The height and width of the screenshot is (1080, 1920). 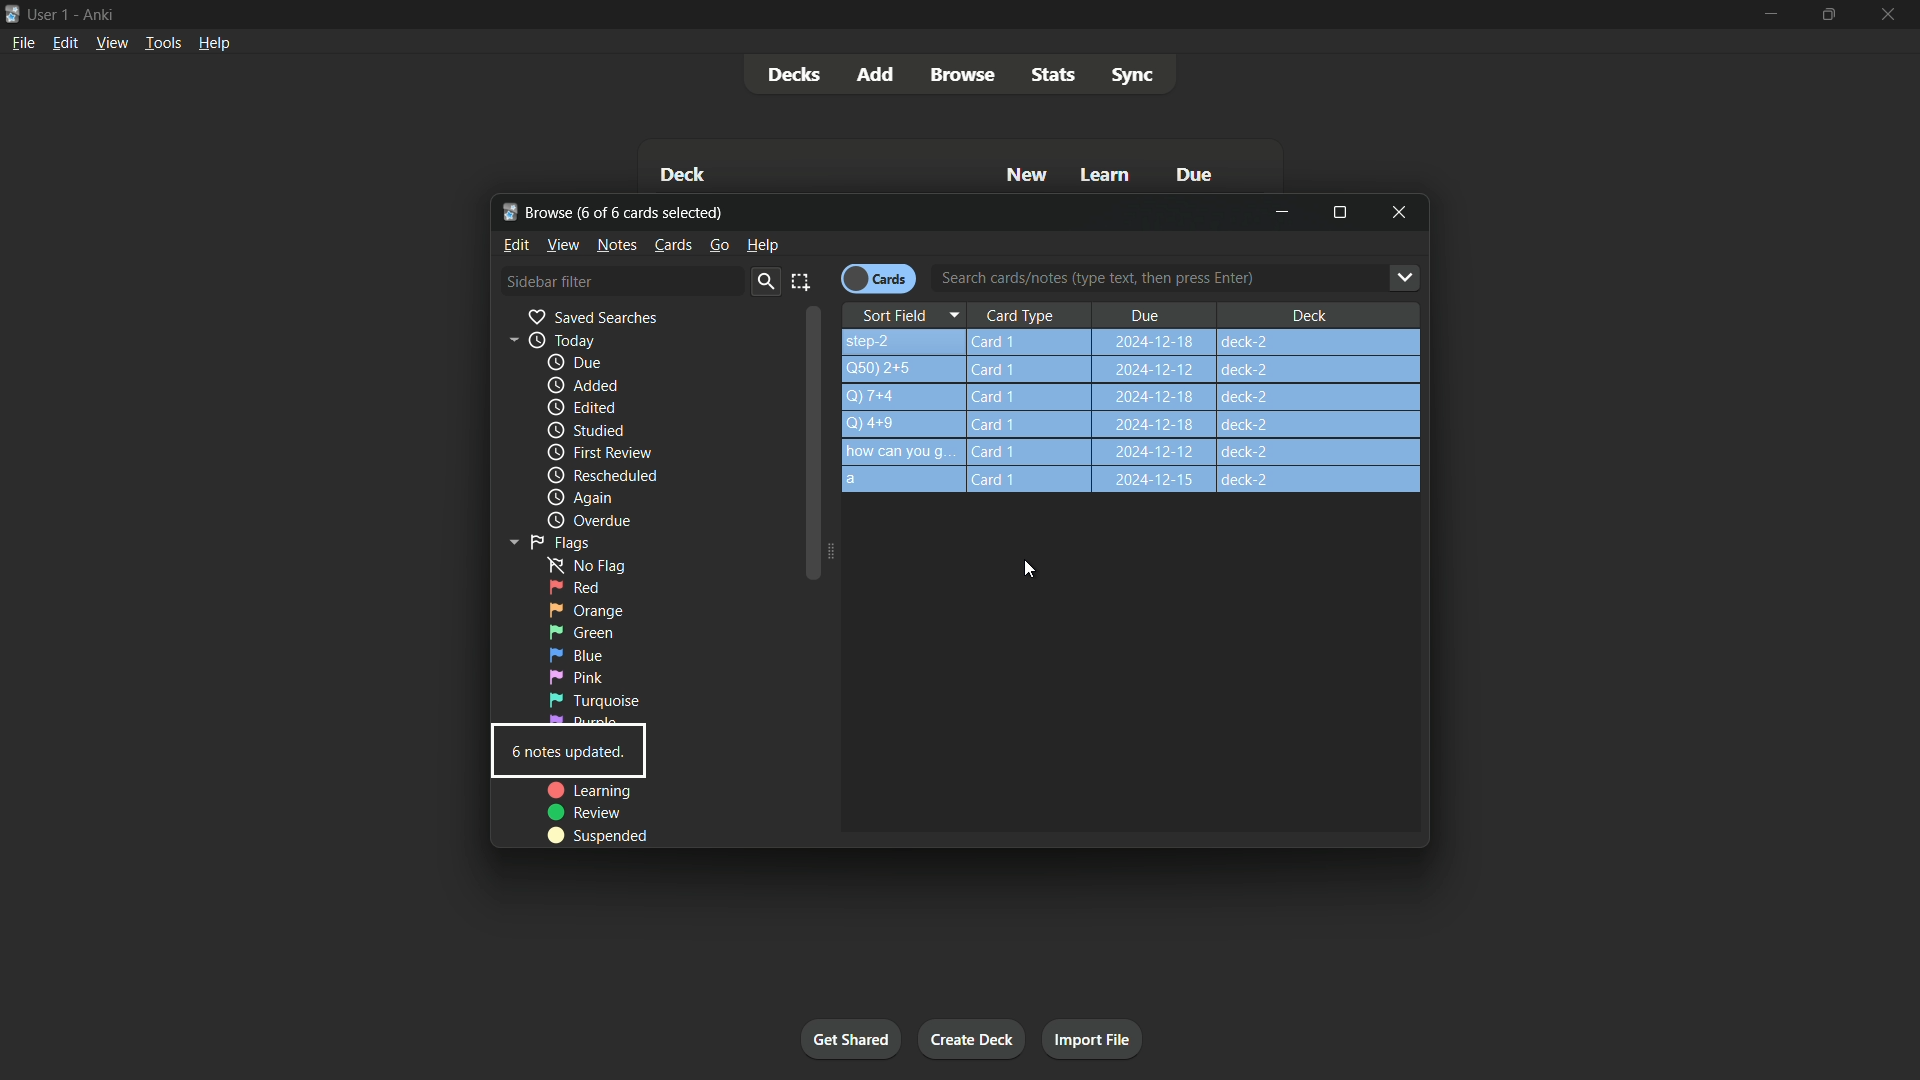 What do you see at coordinates (764, 282) in the screenshot?
I see `Search` at bounding box center [764, 282].